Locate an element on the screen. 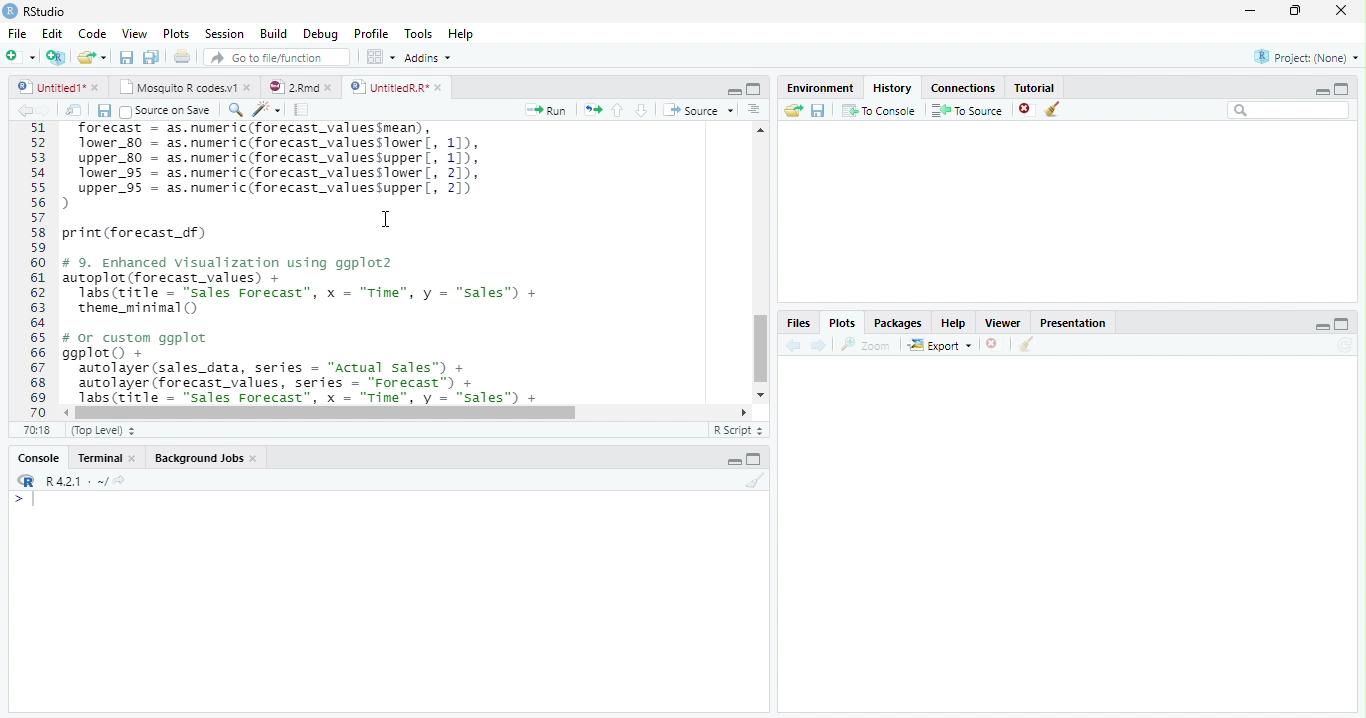 Image resolution: width=1366 pixels, height=718 pixels. viewer is located at coordinates (1003, 324).